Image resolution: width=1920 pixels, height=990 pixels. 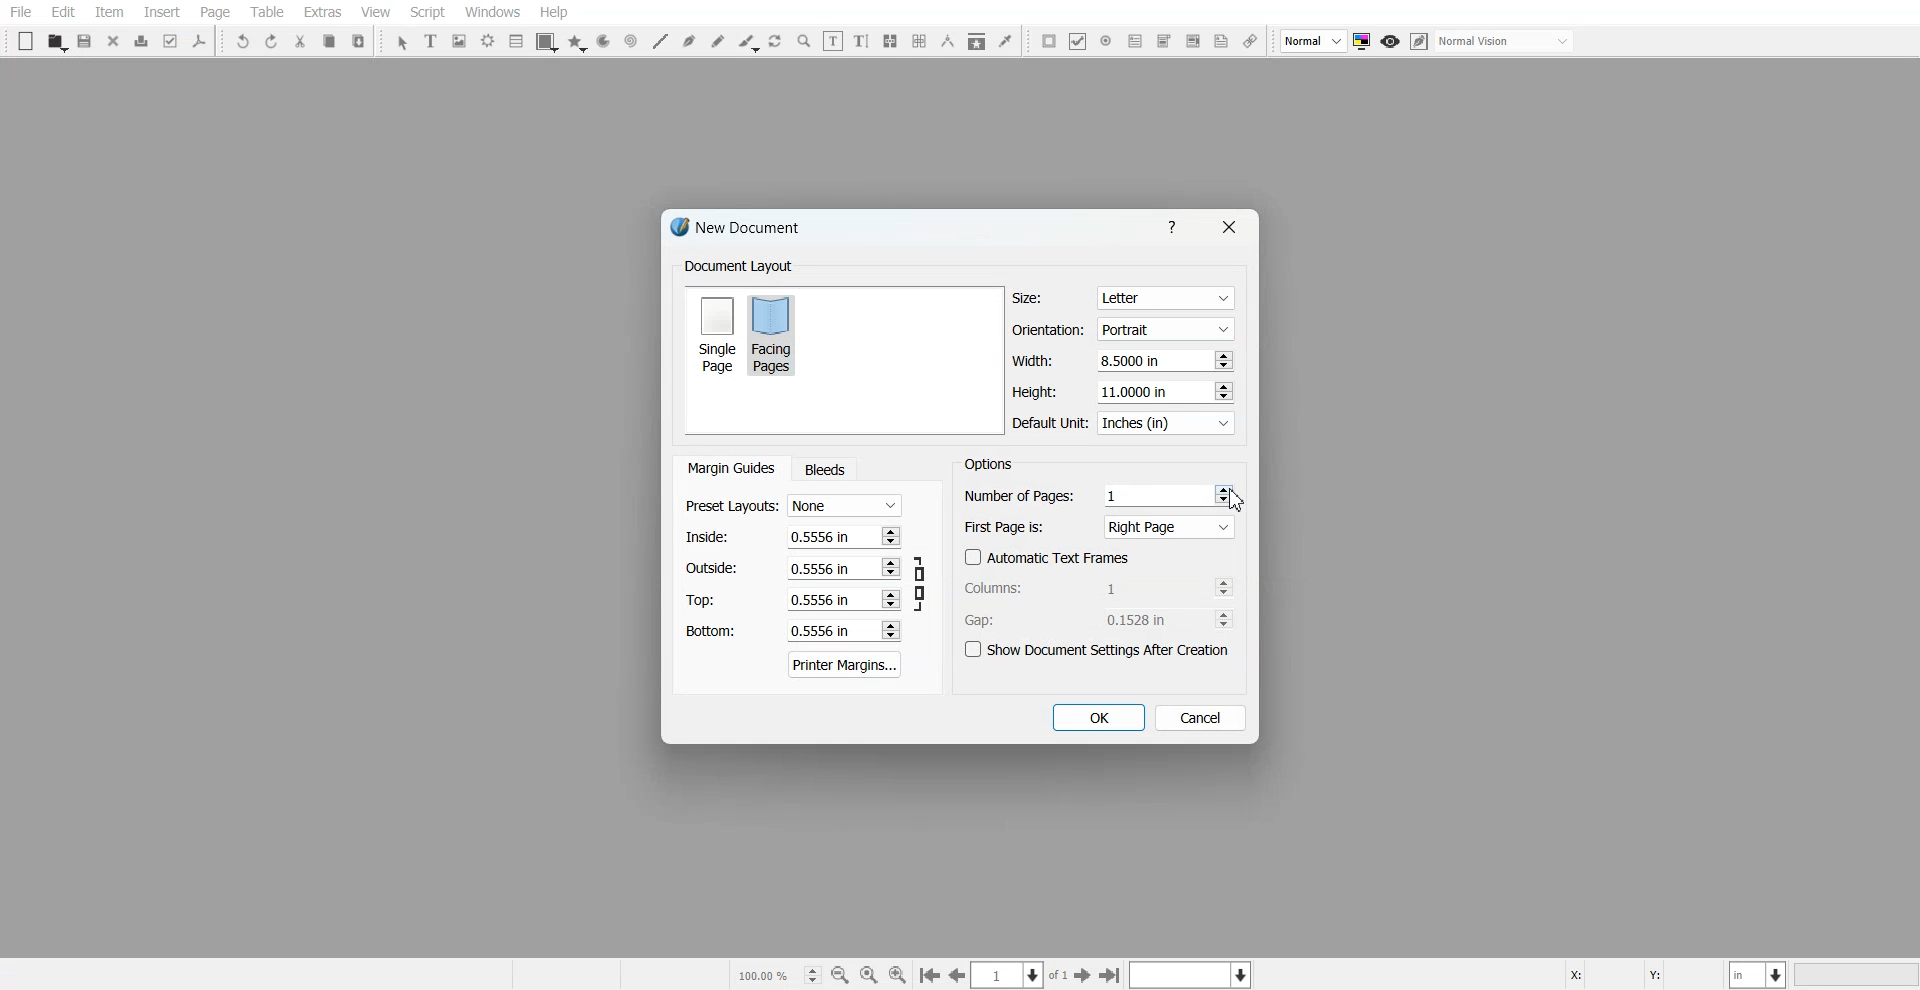 What do you see at coordinates (1143, 619) in the screenshot?
I see `0.1528 in` at bounding box center [1143, 619].